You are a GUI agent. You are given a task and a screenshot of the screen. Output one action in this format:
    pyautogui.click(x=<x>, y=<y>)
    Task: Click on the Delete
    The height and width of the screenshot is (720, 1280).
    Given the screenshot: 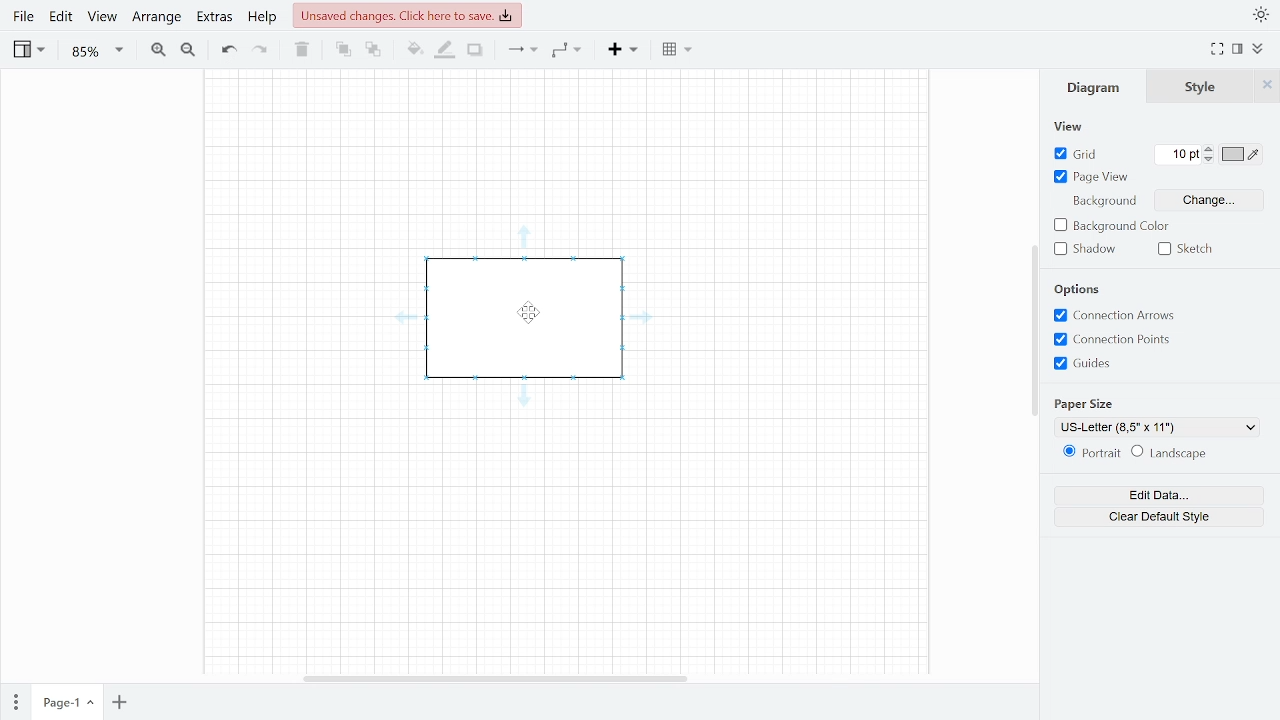 What is the action you would take?
    pyautogui.click(x=303, y=50)
    